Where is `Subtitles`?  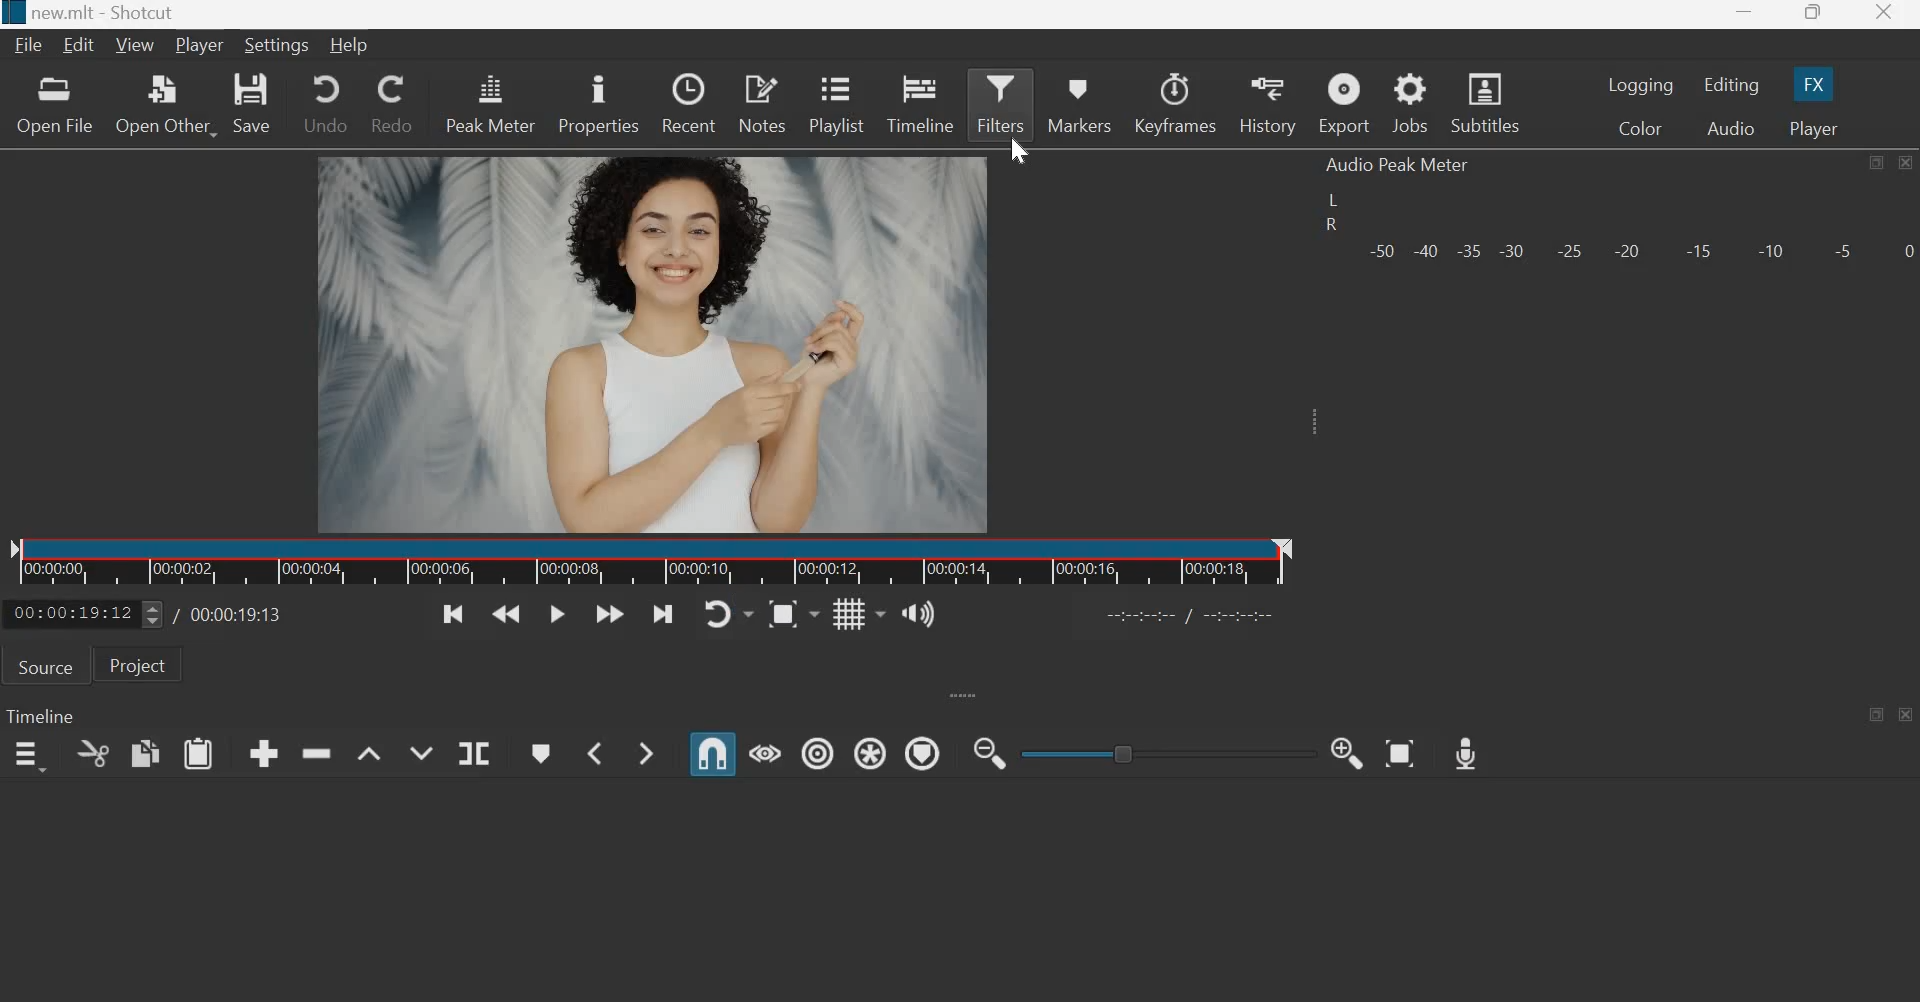 Subtitles is located at coordinates (1488, 101).